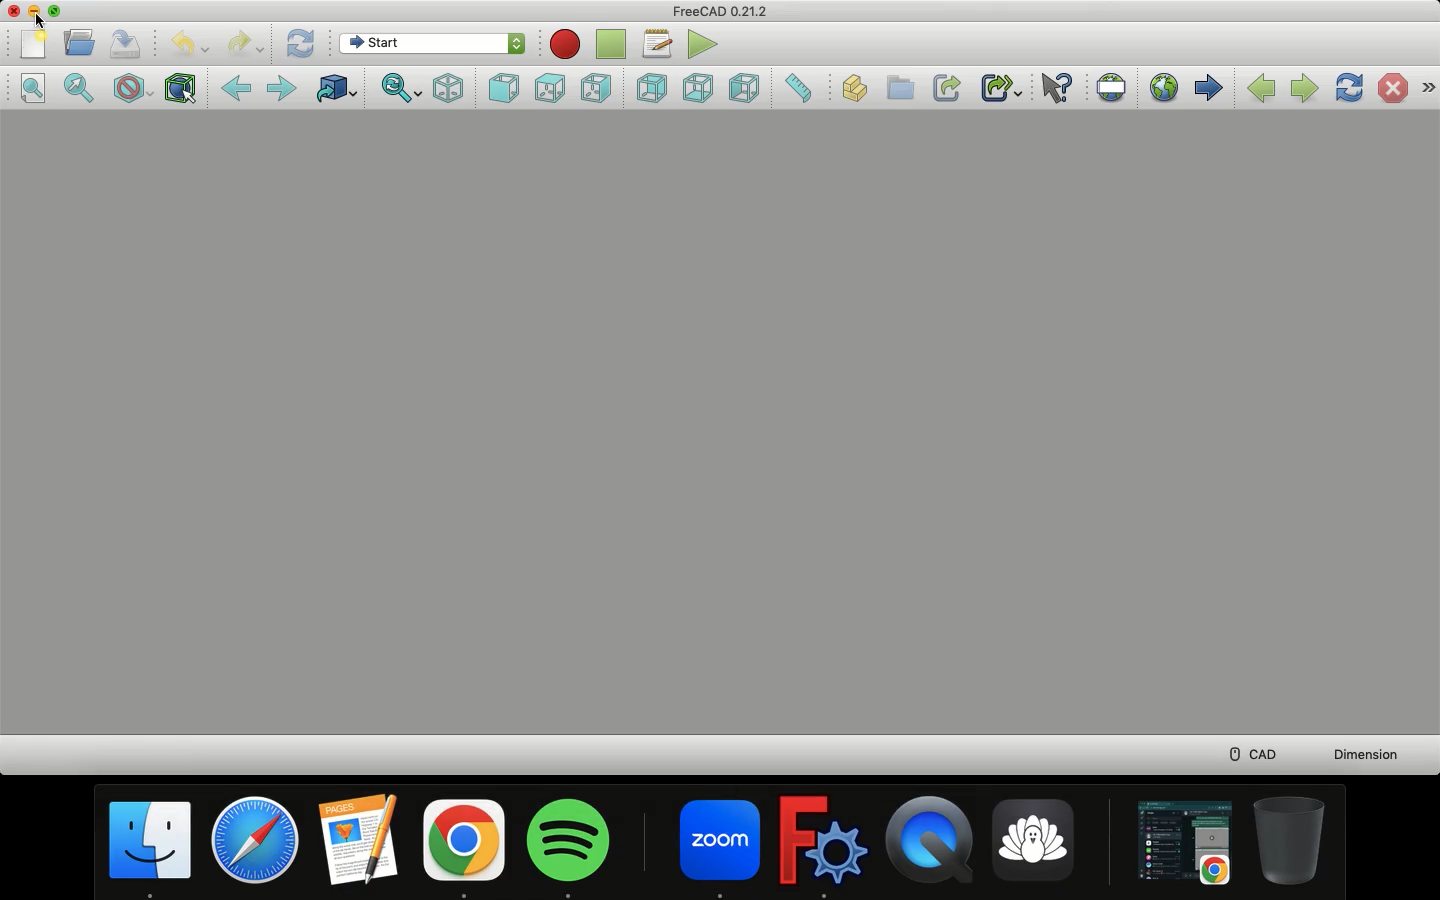 The image size is (1440, 900). What do you see at coordinates (80, 41) in the screenshot?
I see `open` at bounding box center [80, 41].